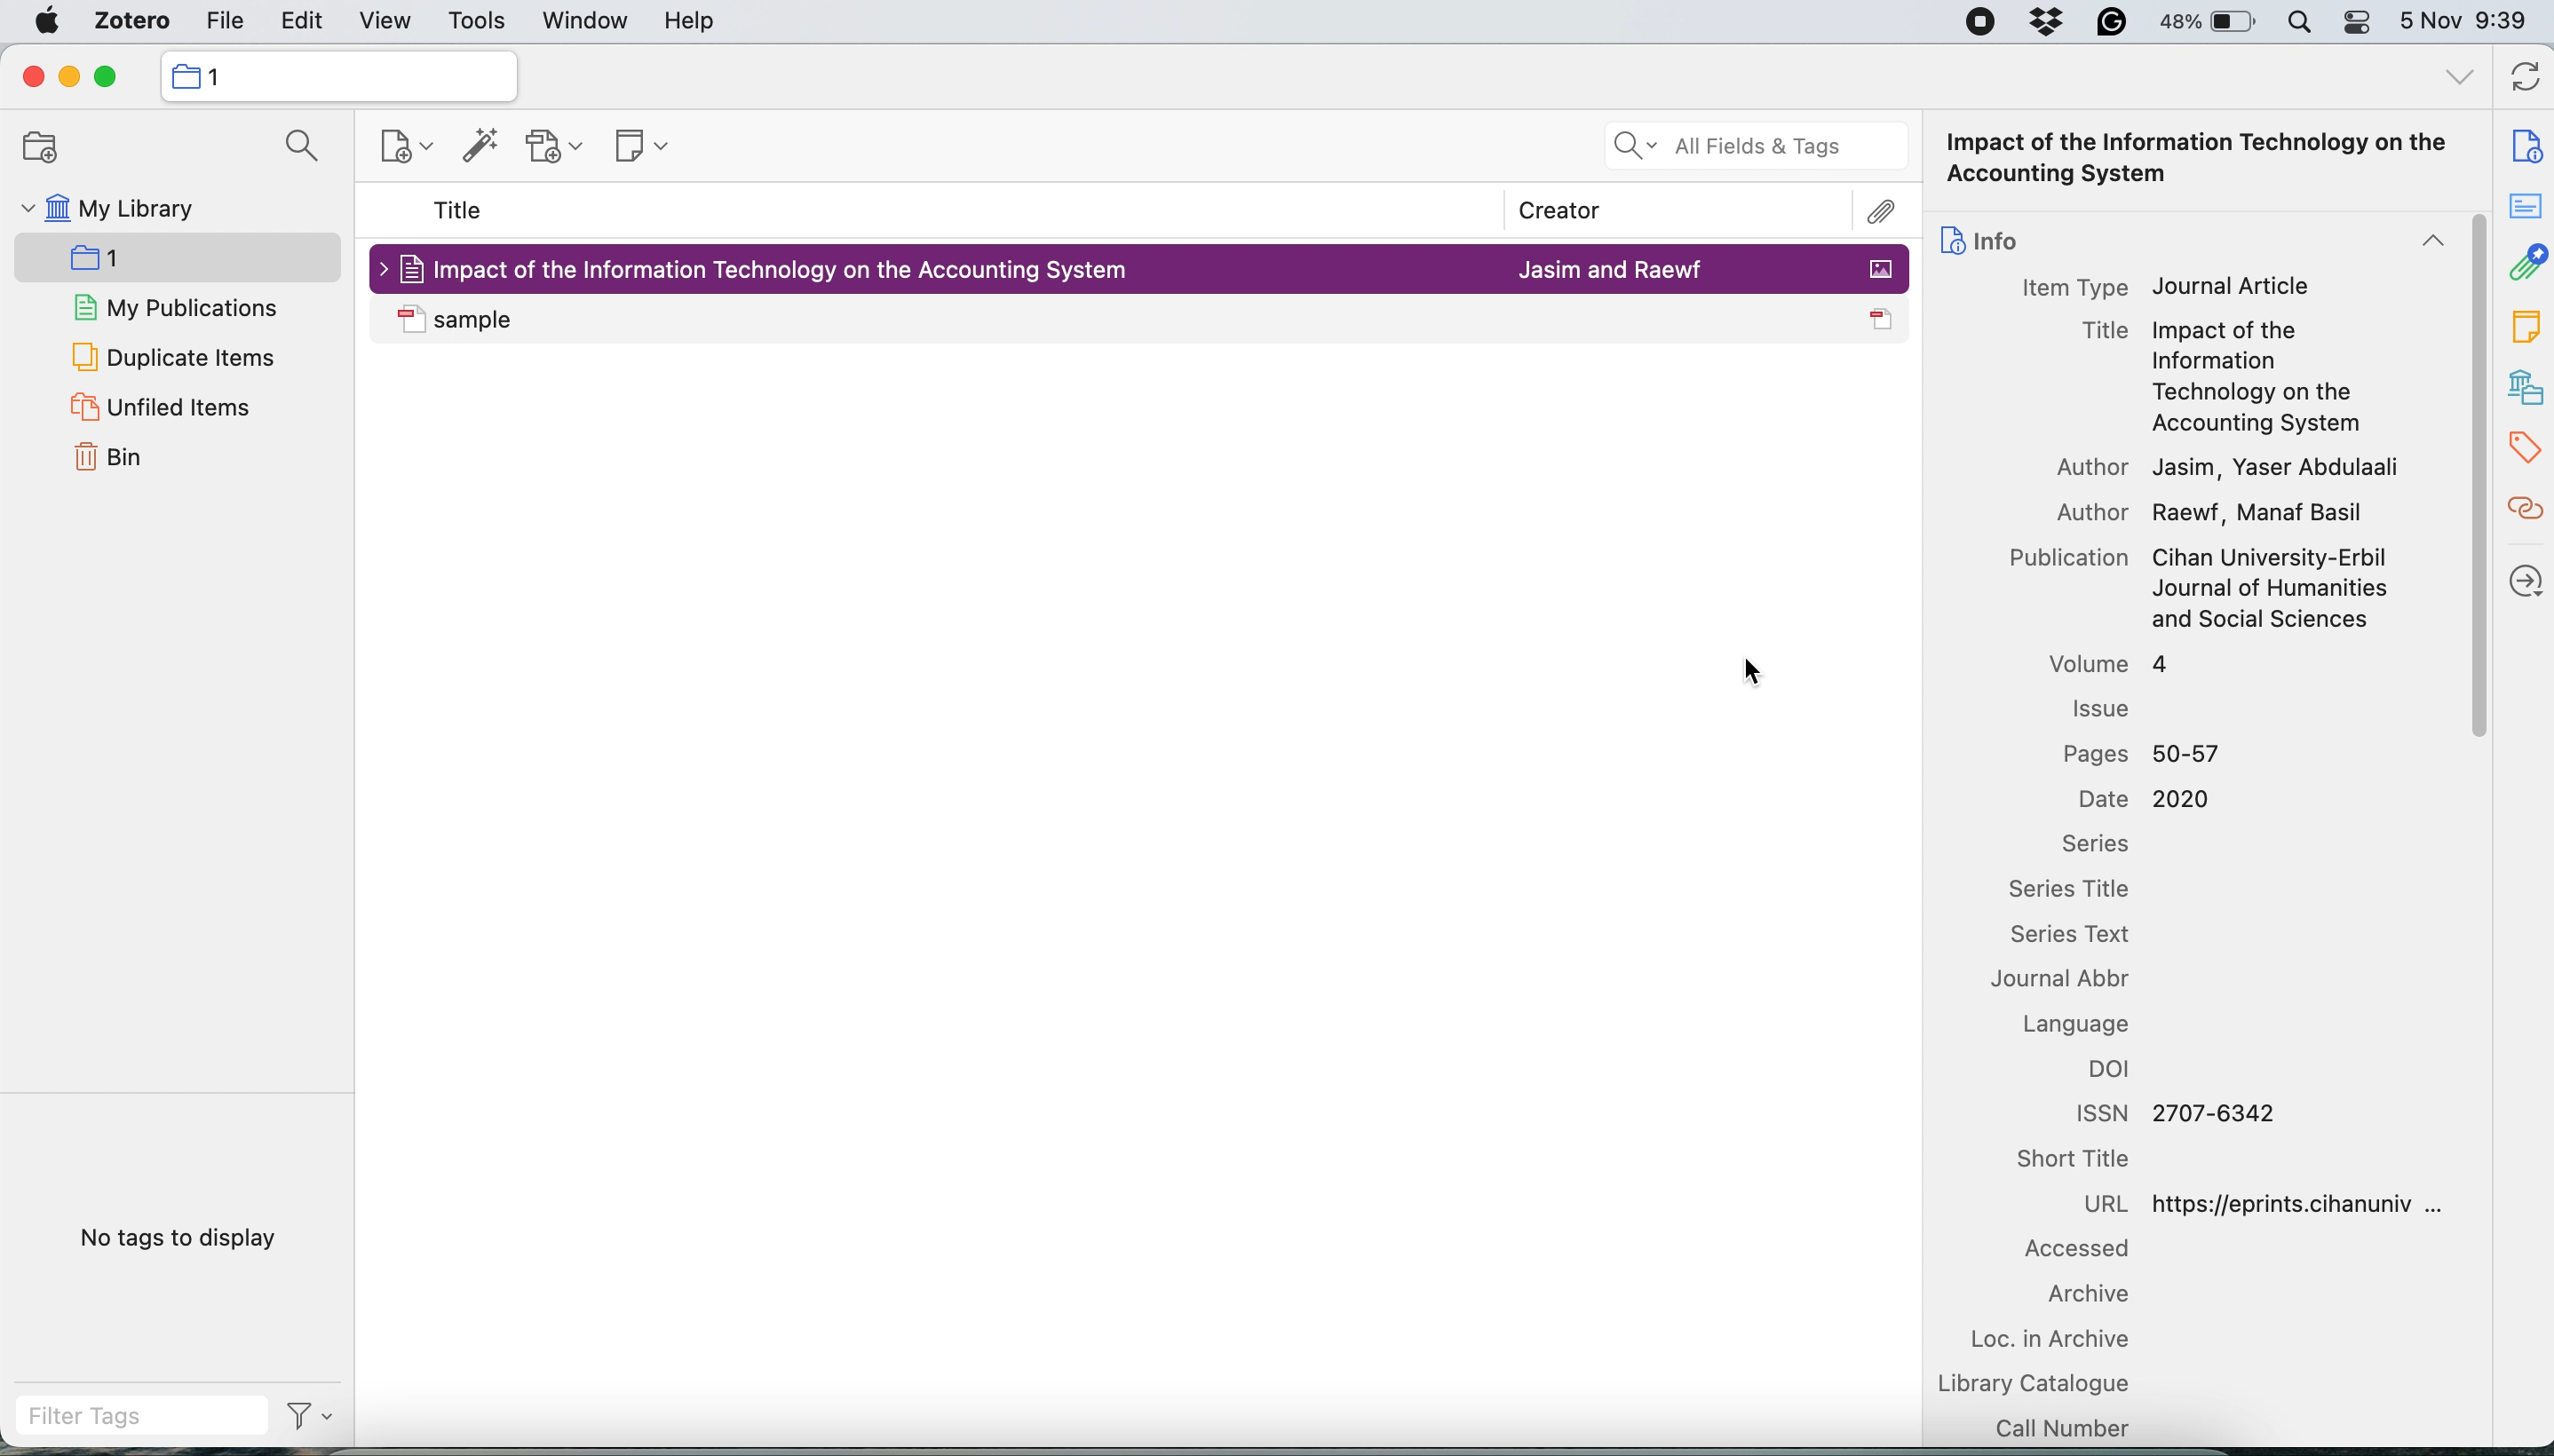 The height and width of the screenshot is (1456, 2554). I want to click on edit, so click(296, 23).